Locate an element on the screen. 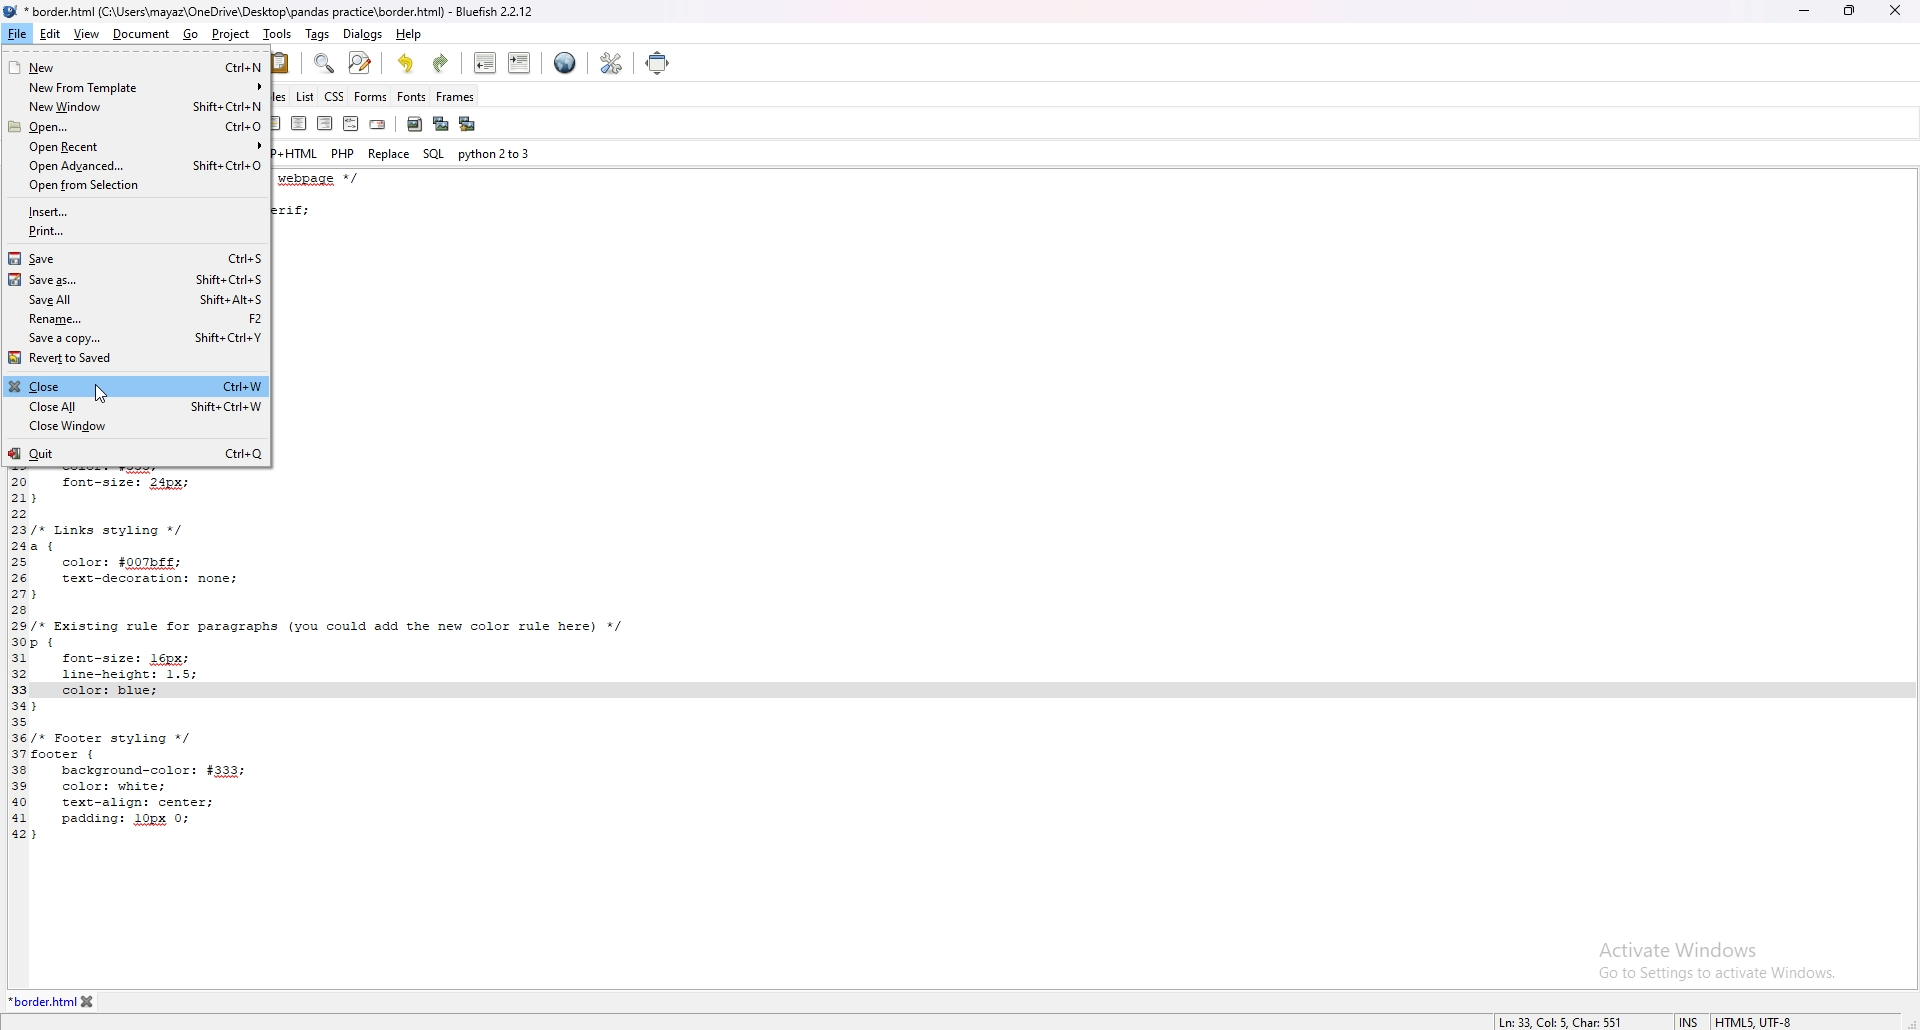 The width and height of the screenshot is (1920, 1030). code is located at coordinates (386, 663).